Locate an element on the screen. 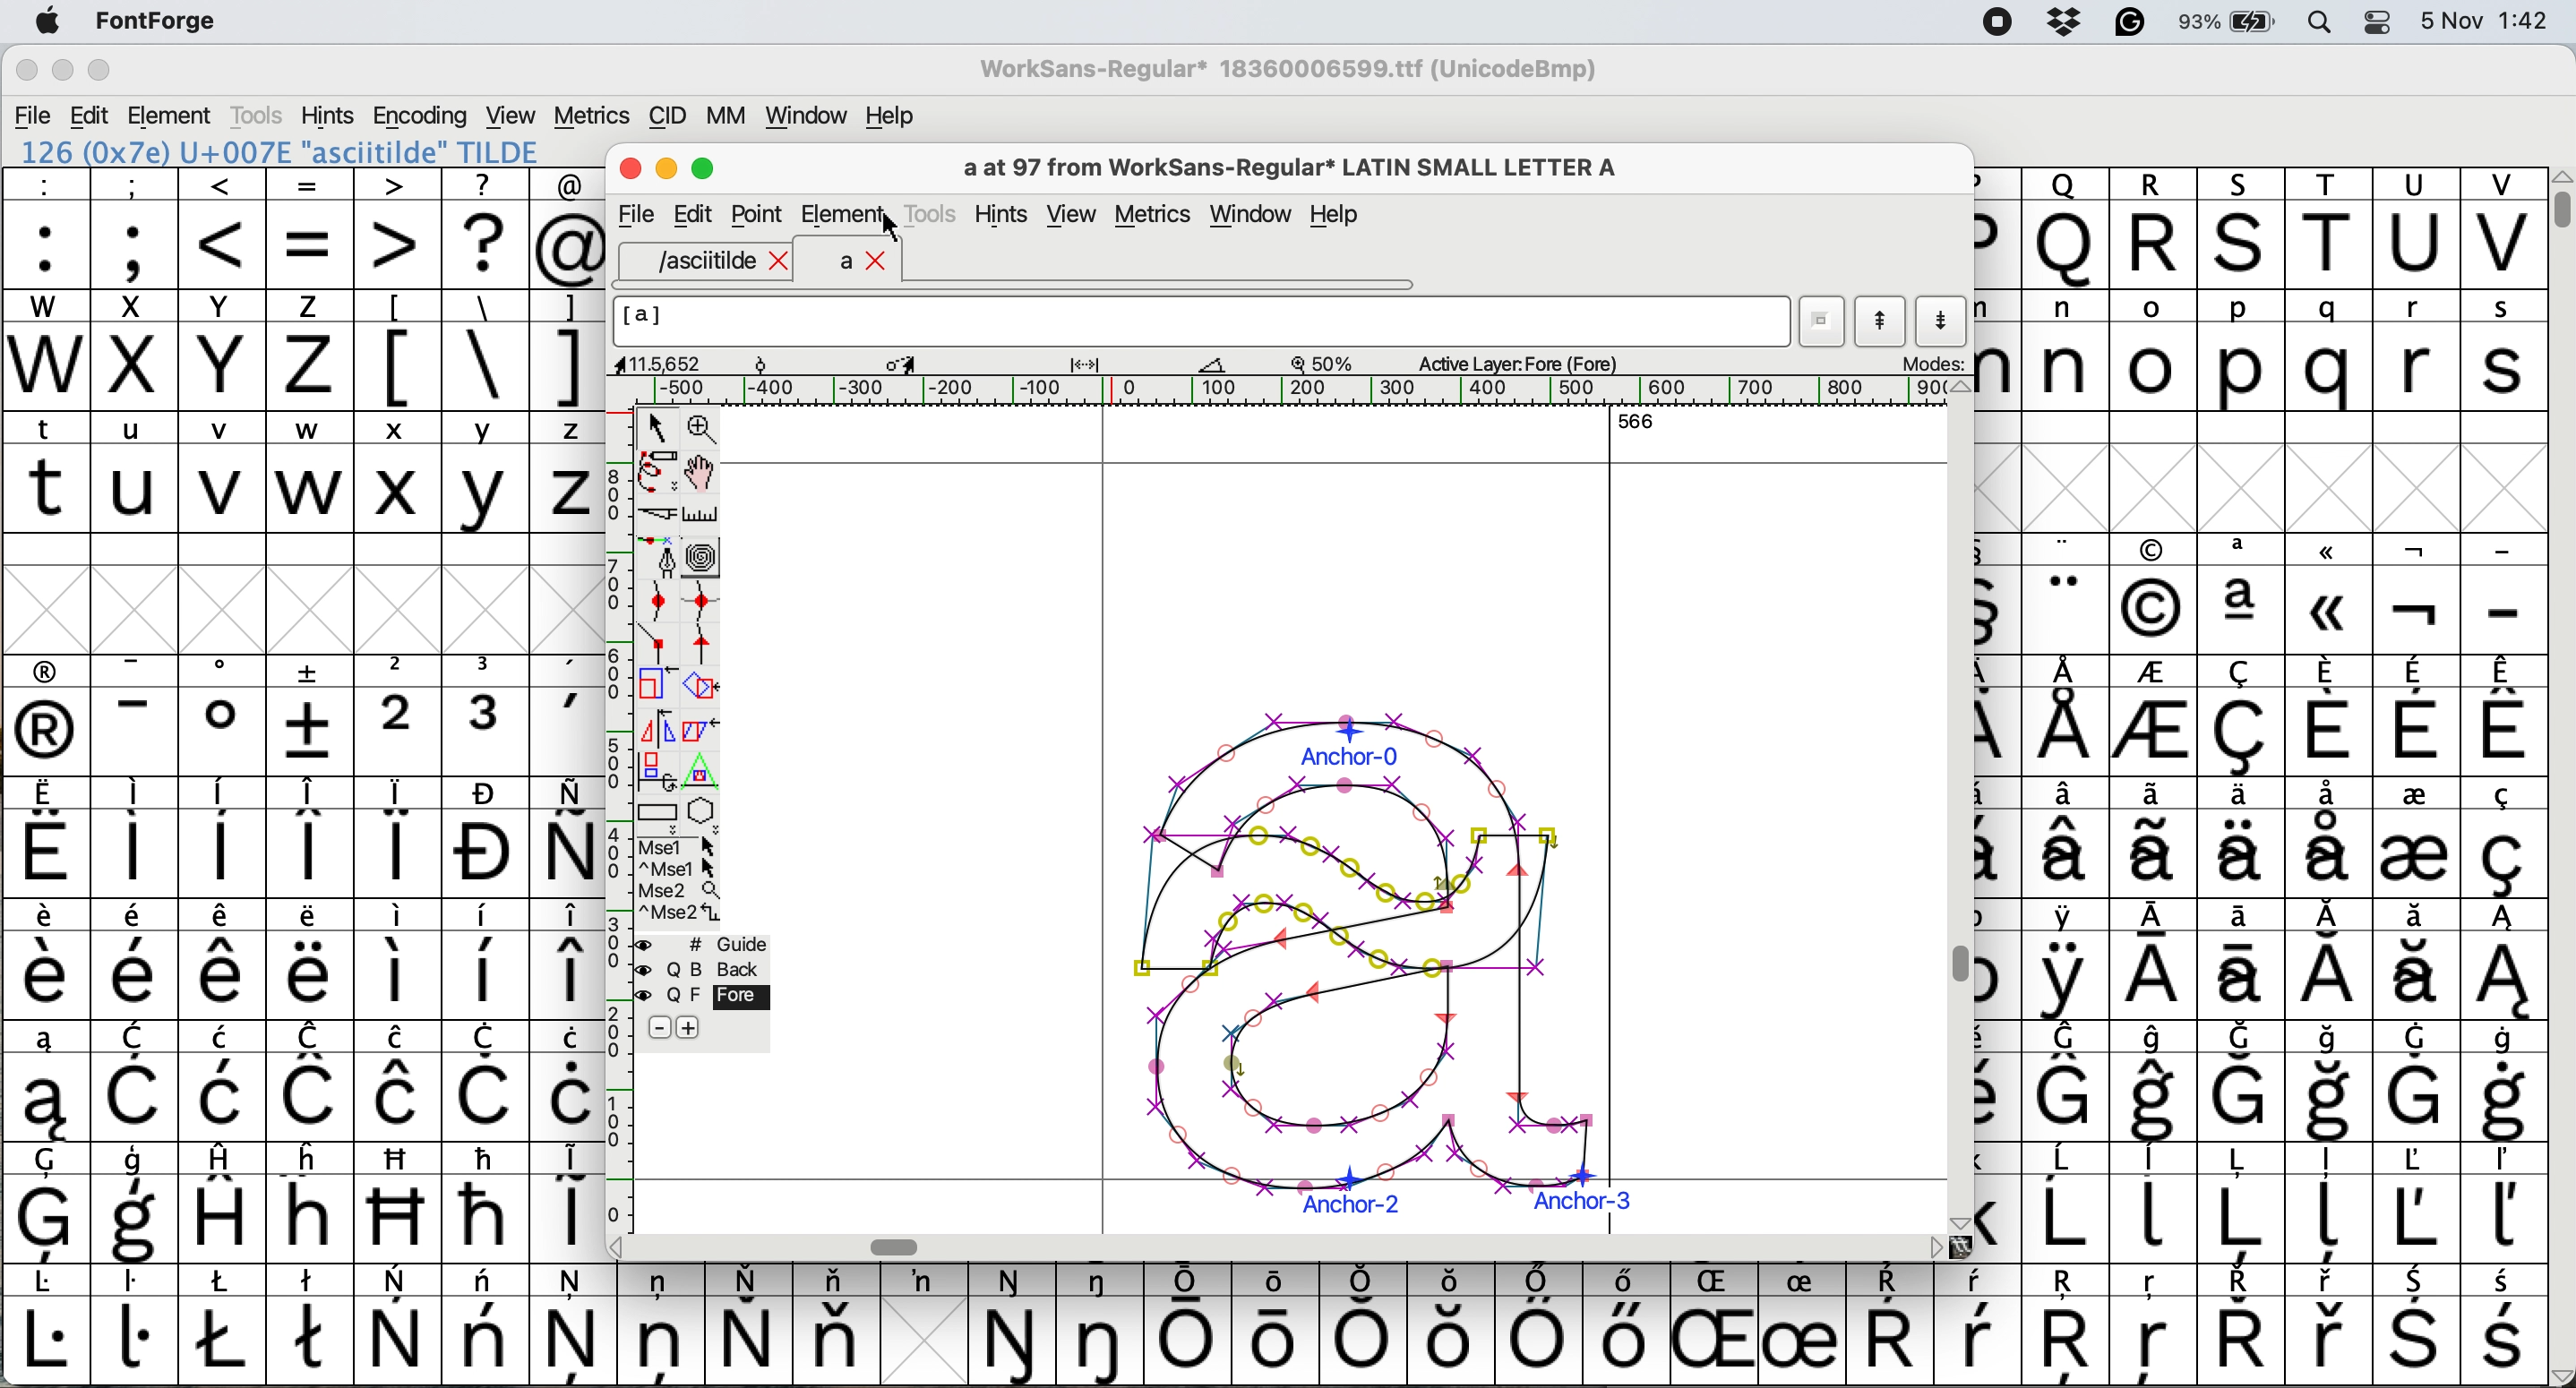 This screenshot has height=1388, width=2576. mm is located at coordinates (725, 115).